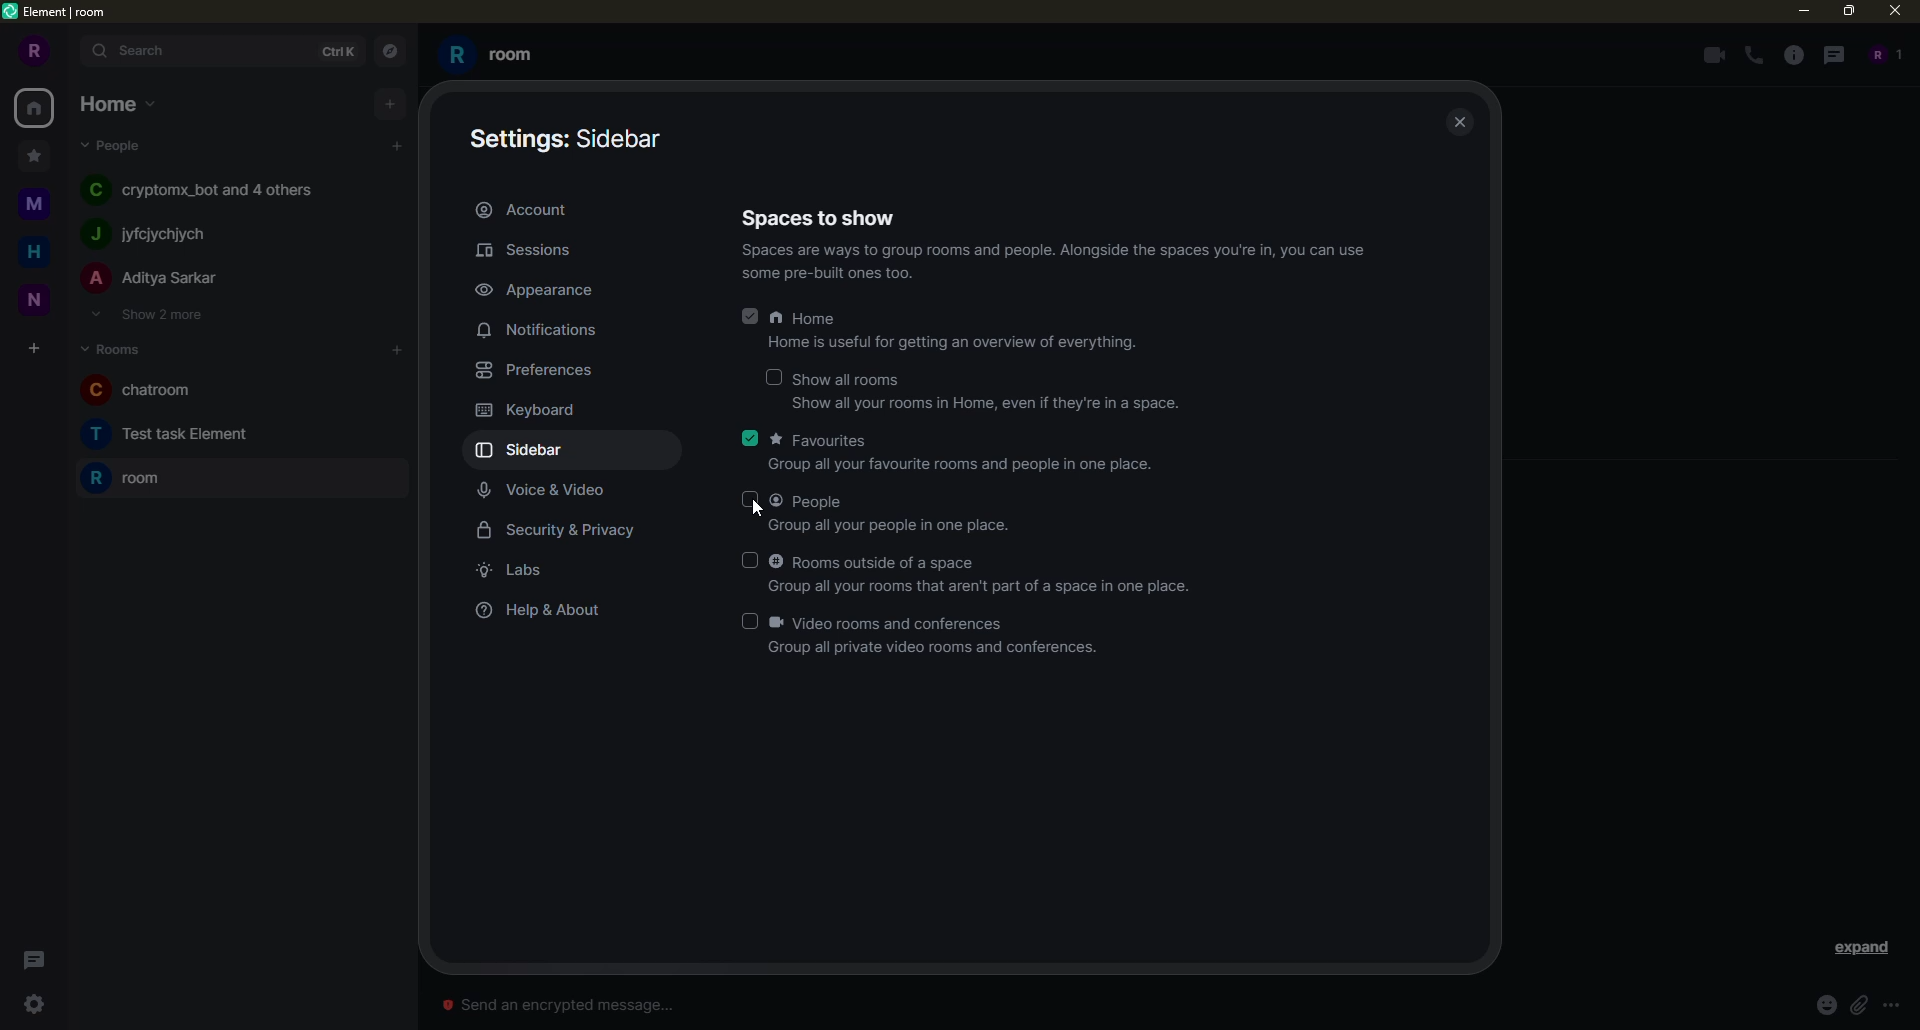  What do you see at coordinates (1798, 11) in the screenshot?
I see `minimize` at bounding box center [1798, 11].